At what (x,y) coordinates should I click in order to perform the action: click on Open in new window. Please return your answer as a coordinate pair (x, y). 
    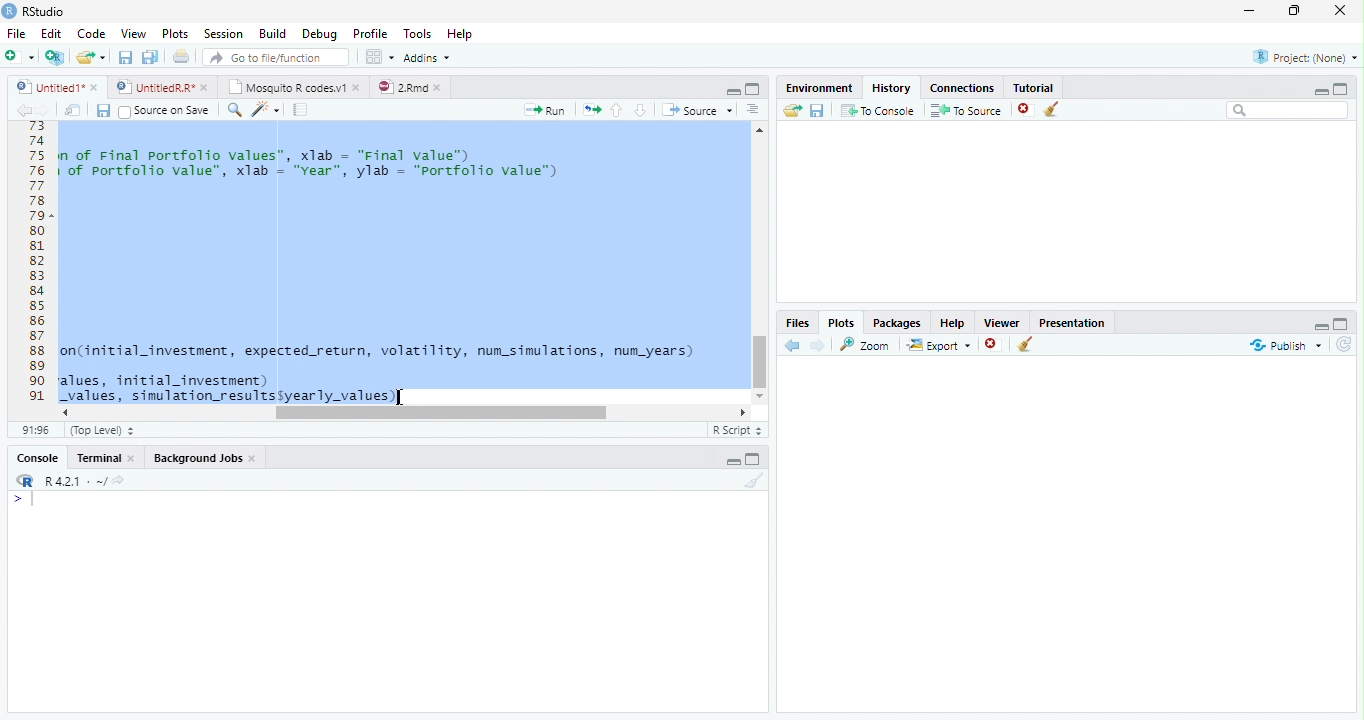
    Looking at the image, I should click on (73, 110).